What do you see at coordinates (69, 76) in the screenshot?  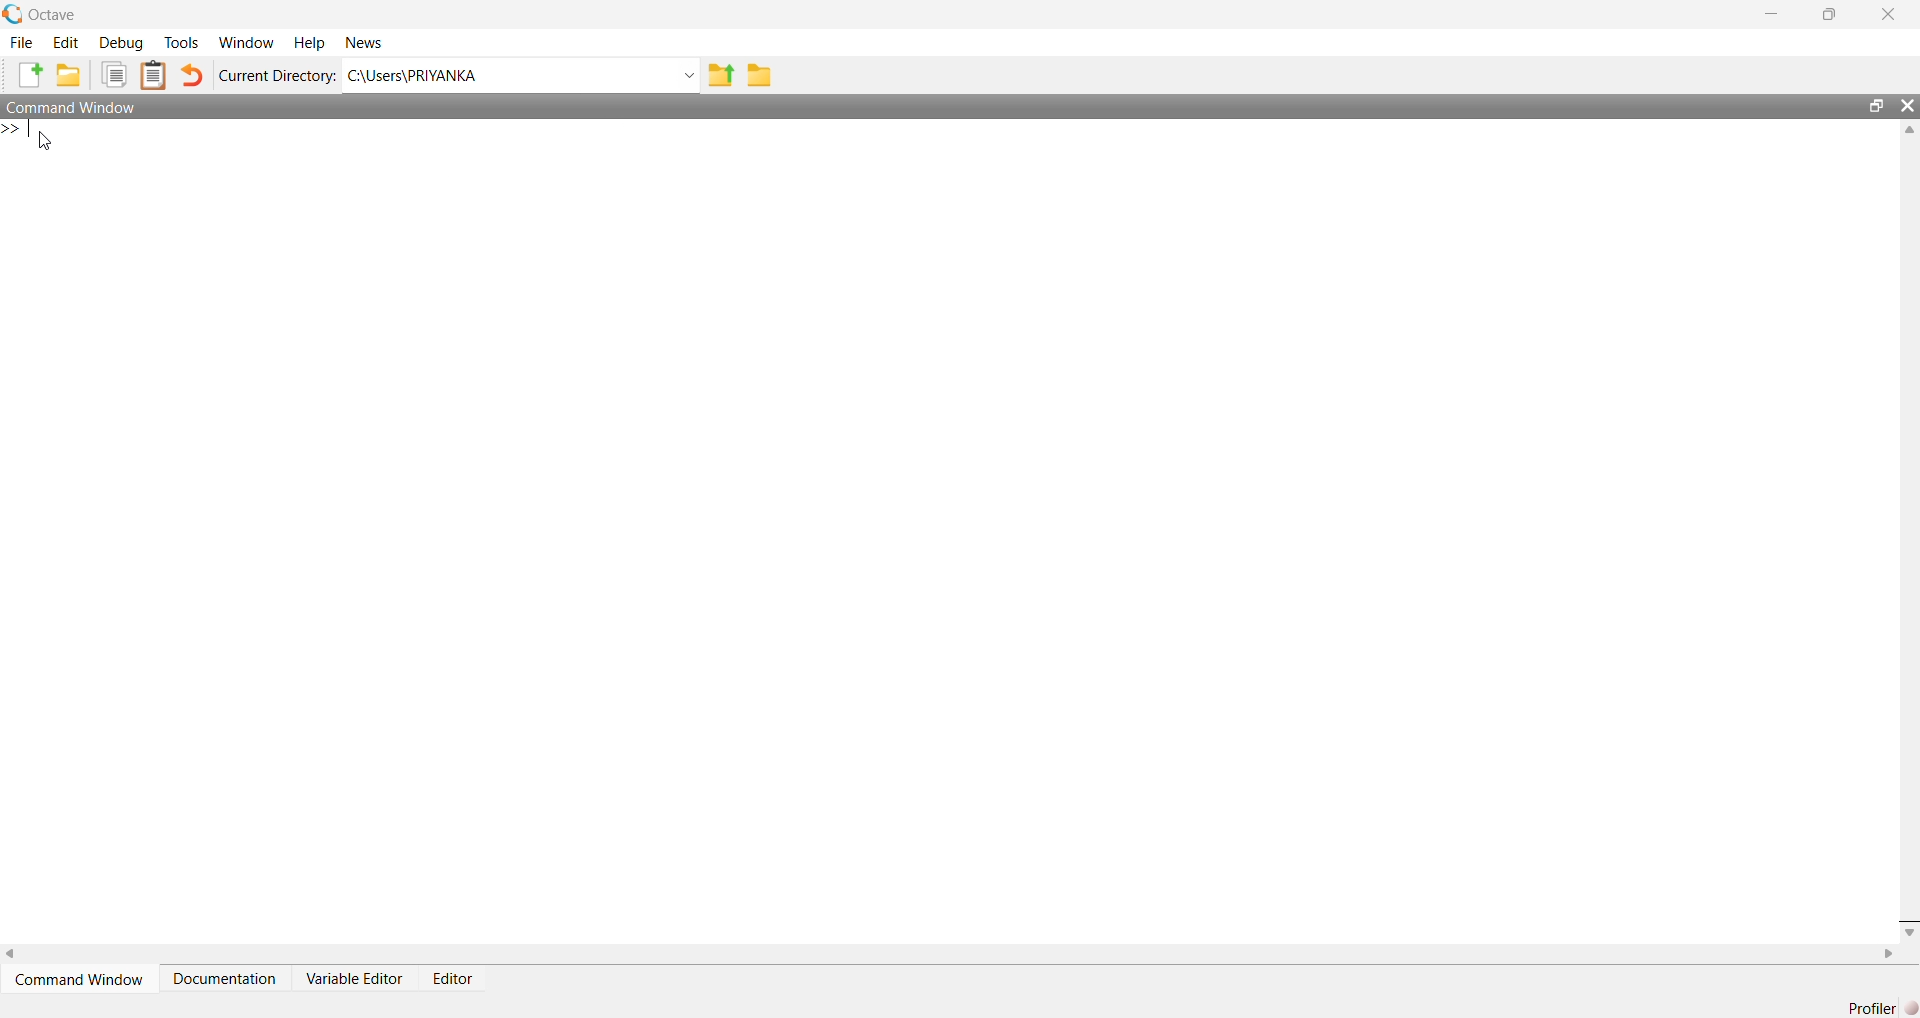 I see `add folder` at bounding box center [69, 76].